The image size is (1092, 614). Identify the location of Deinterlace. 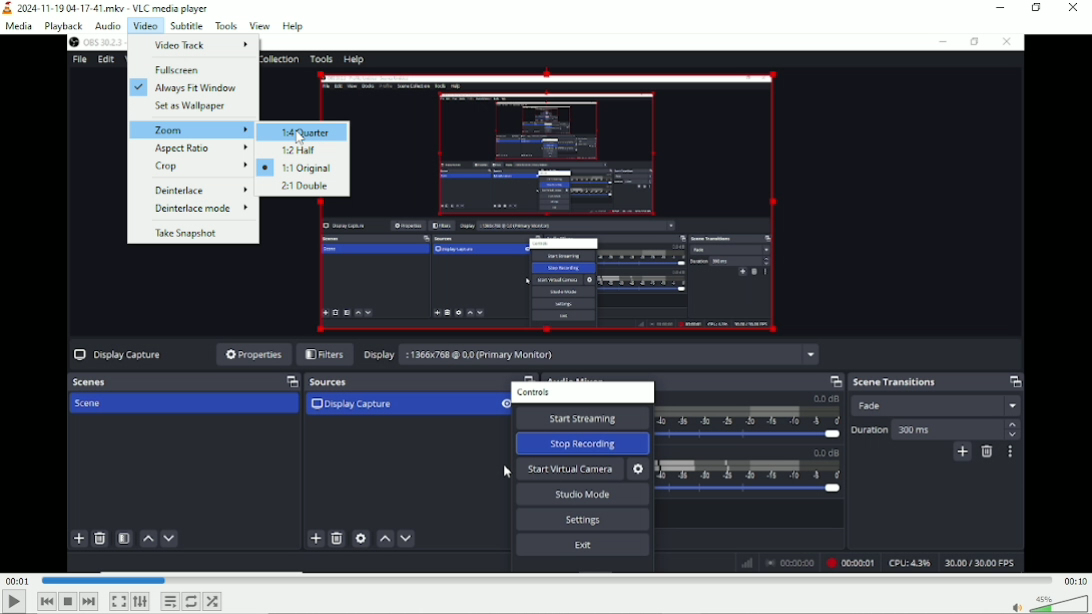
(192, 189).